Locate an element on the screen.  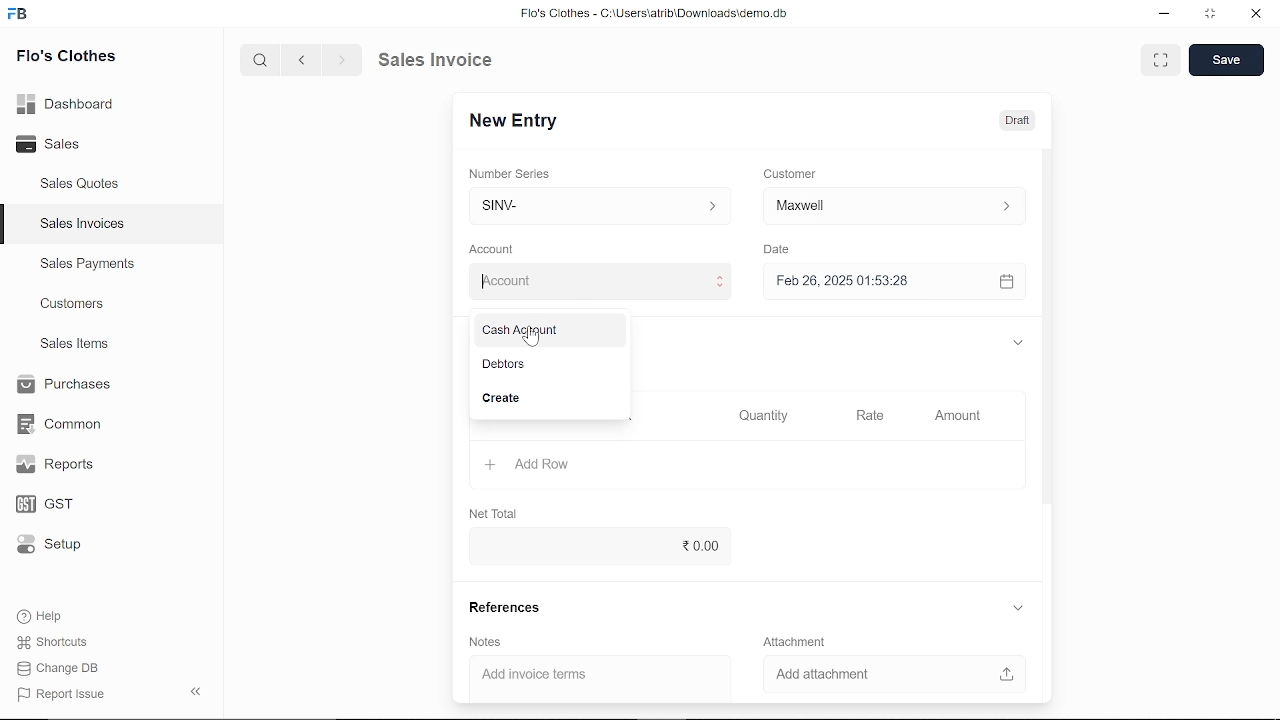
search is located at coordinates (262, 59).